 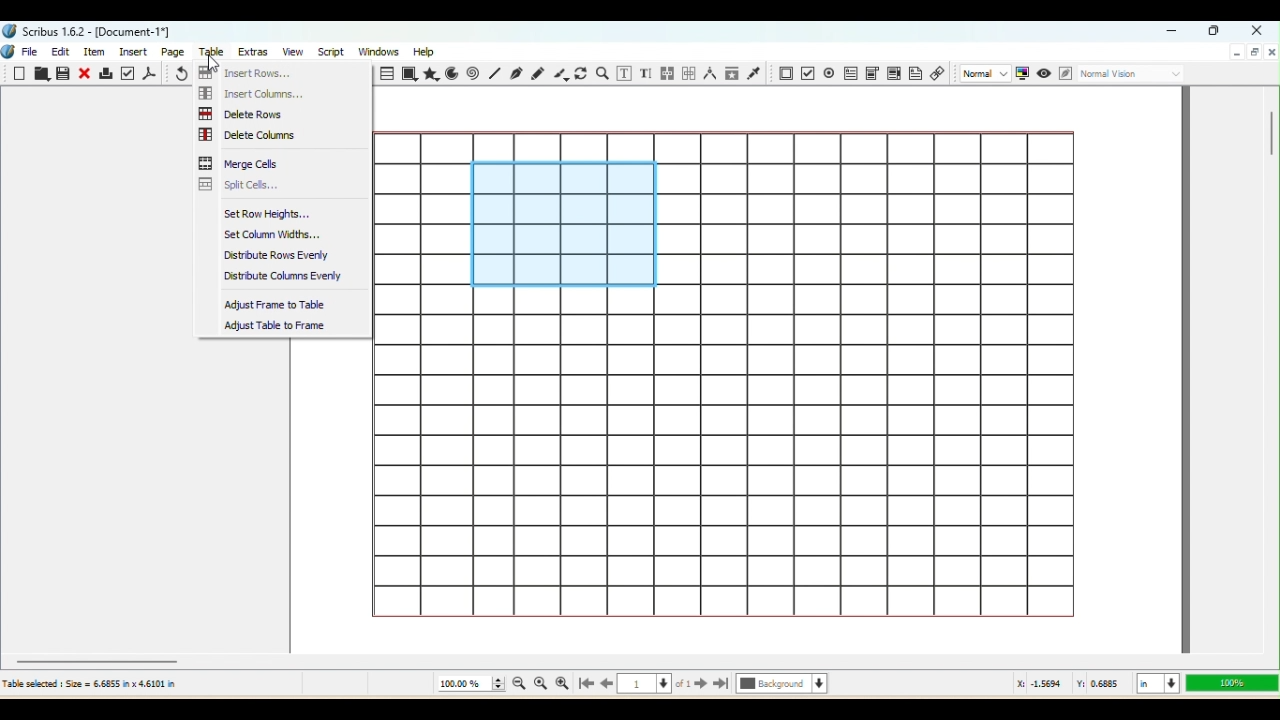 I want to click on Current zoom level, so click(x=470, y=684).